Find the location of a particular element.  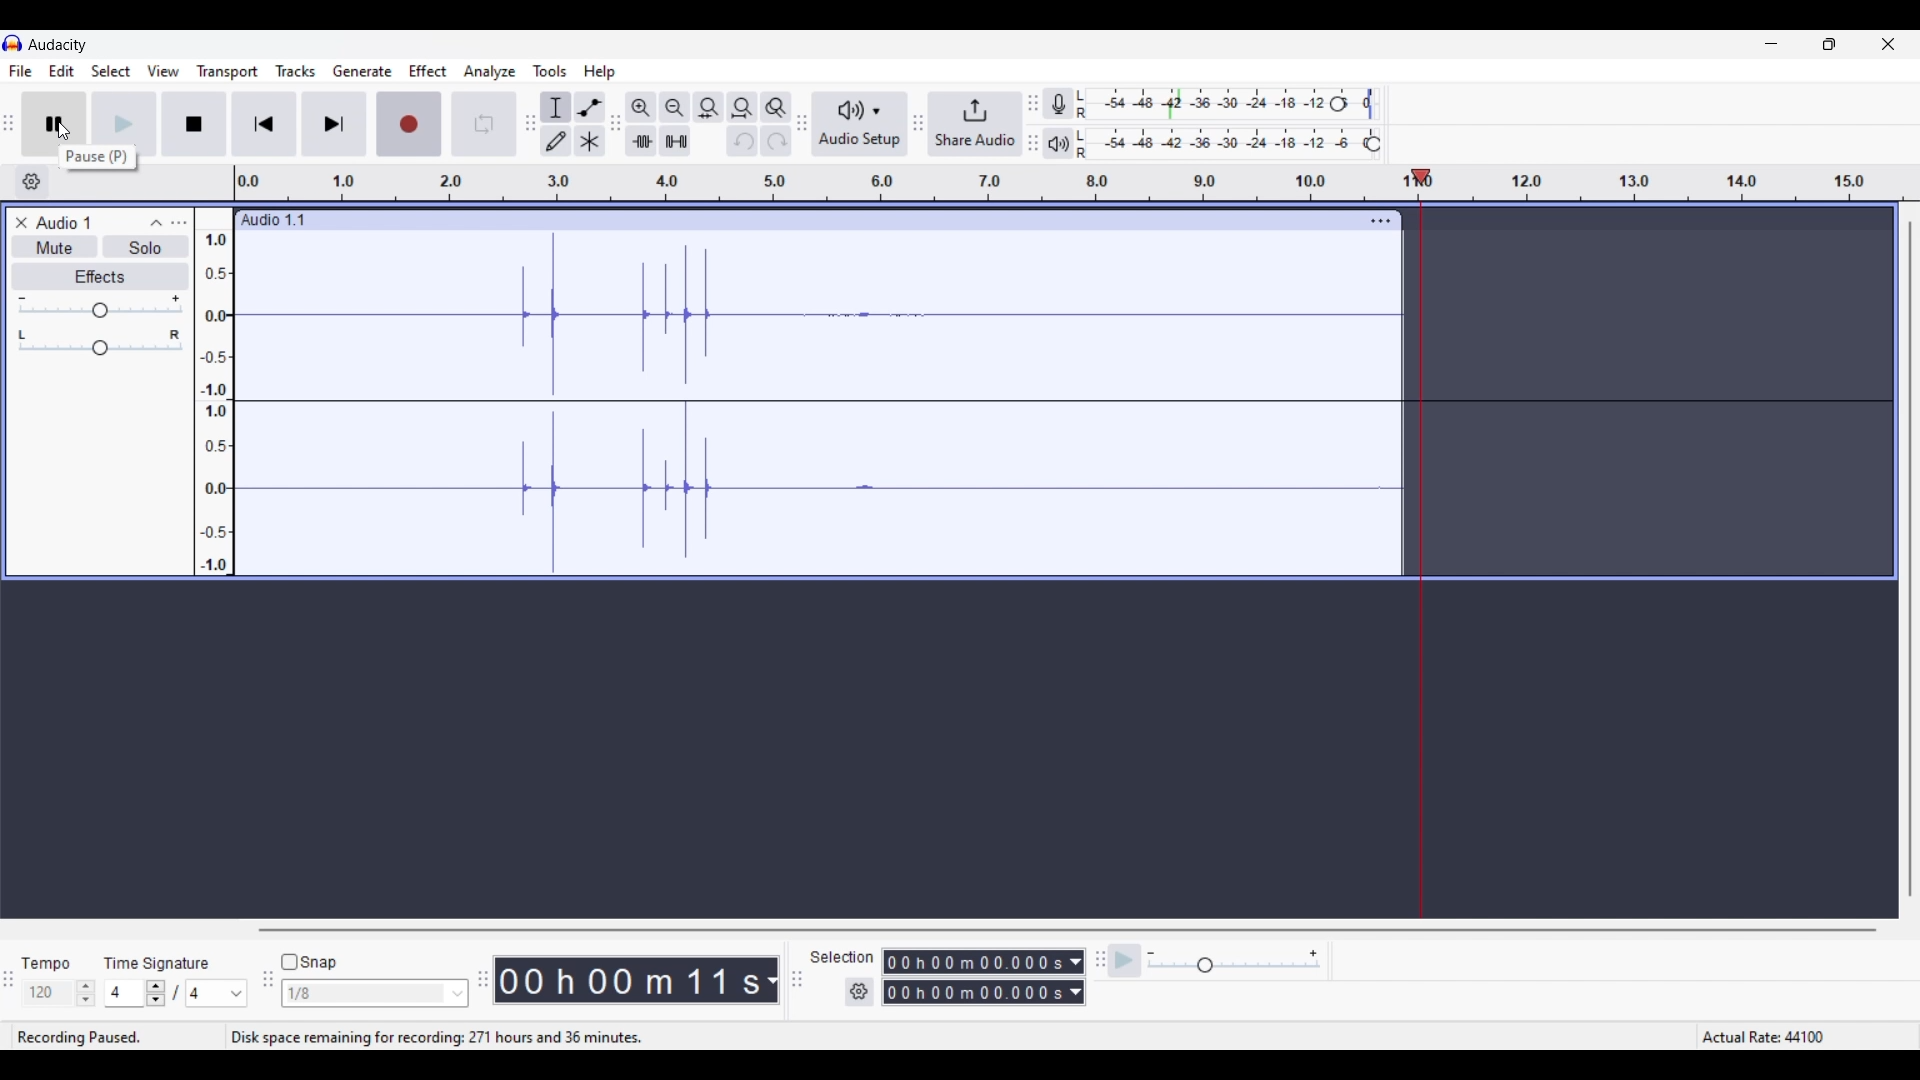

Slider to change playback speed is located at coordinates (1234, 966).